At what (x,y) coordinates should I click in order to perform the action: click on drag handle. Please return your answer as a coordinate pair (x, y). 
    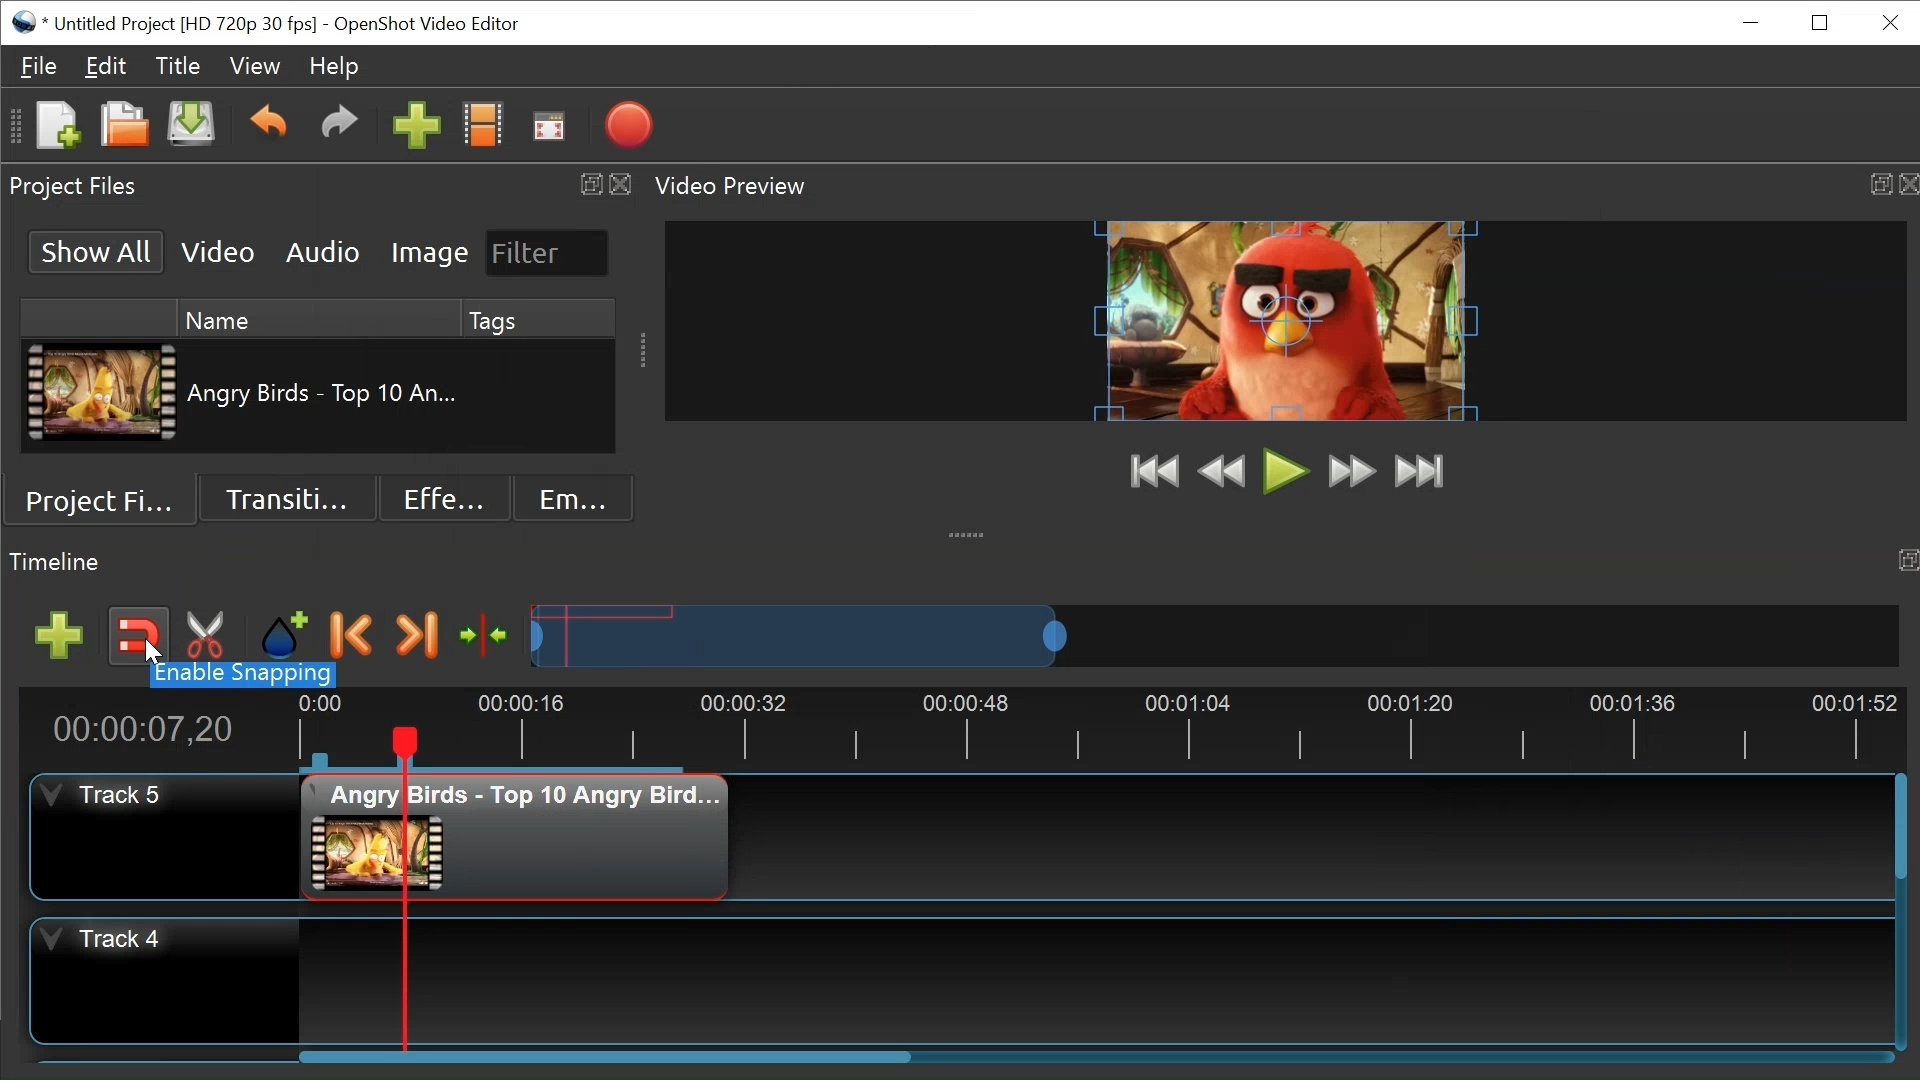
    Looking at the image, I should click on (969, 532).